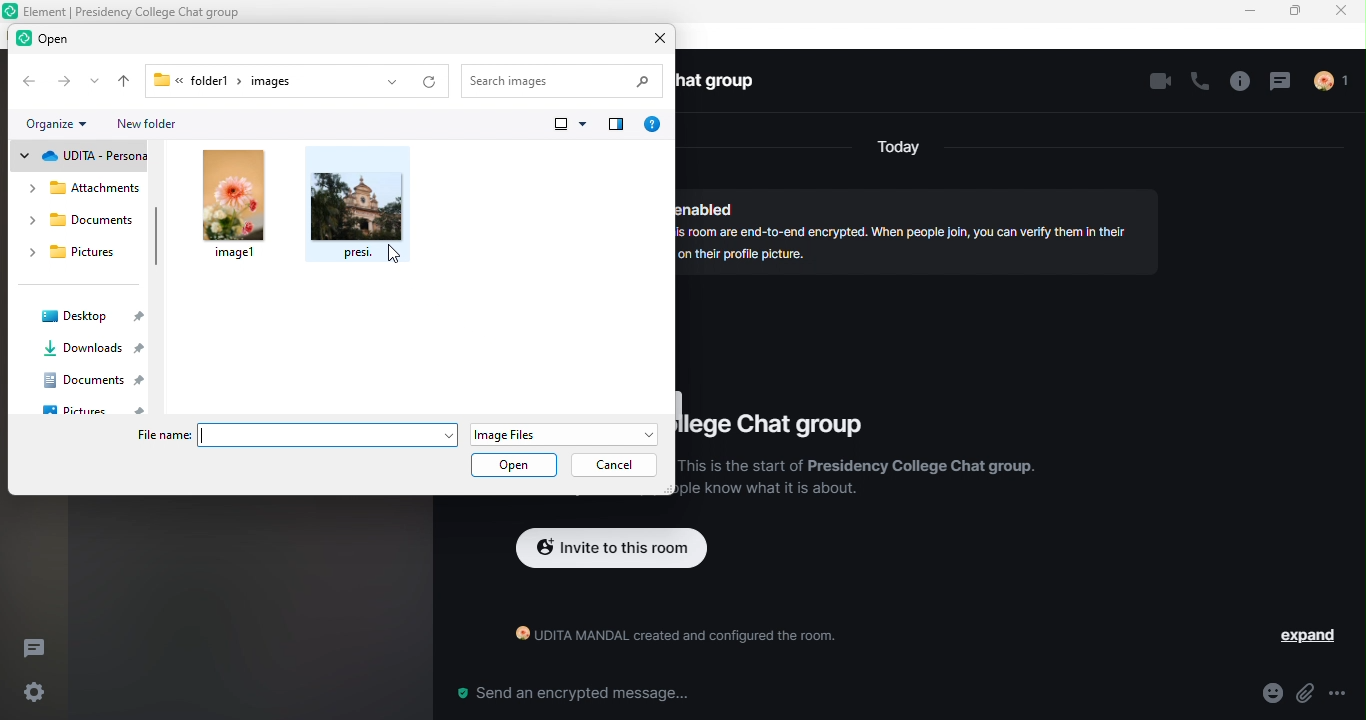 This screenshot has width=1366, height=720. What do you see at coordinates (235, 206) in the screenshot?
I see `image1` at bounding box center [235, 206].